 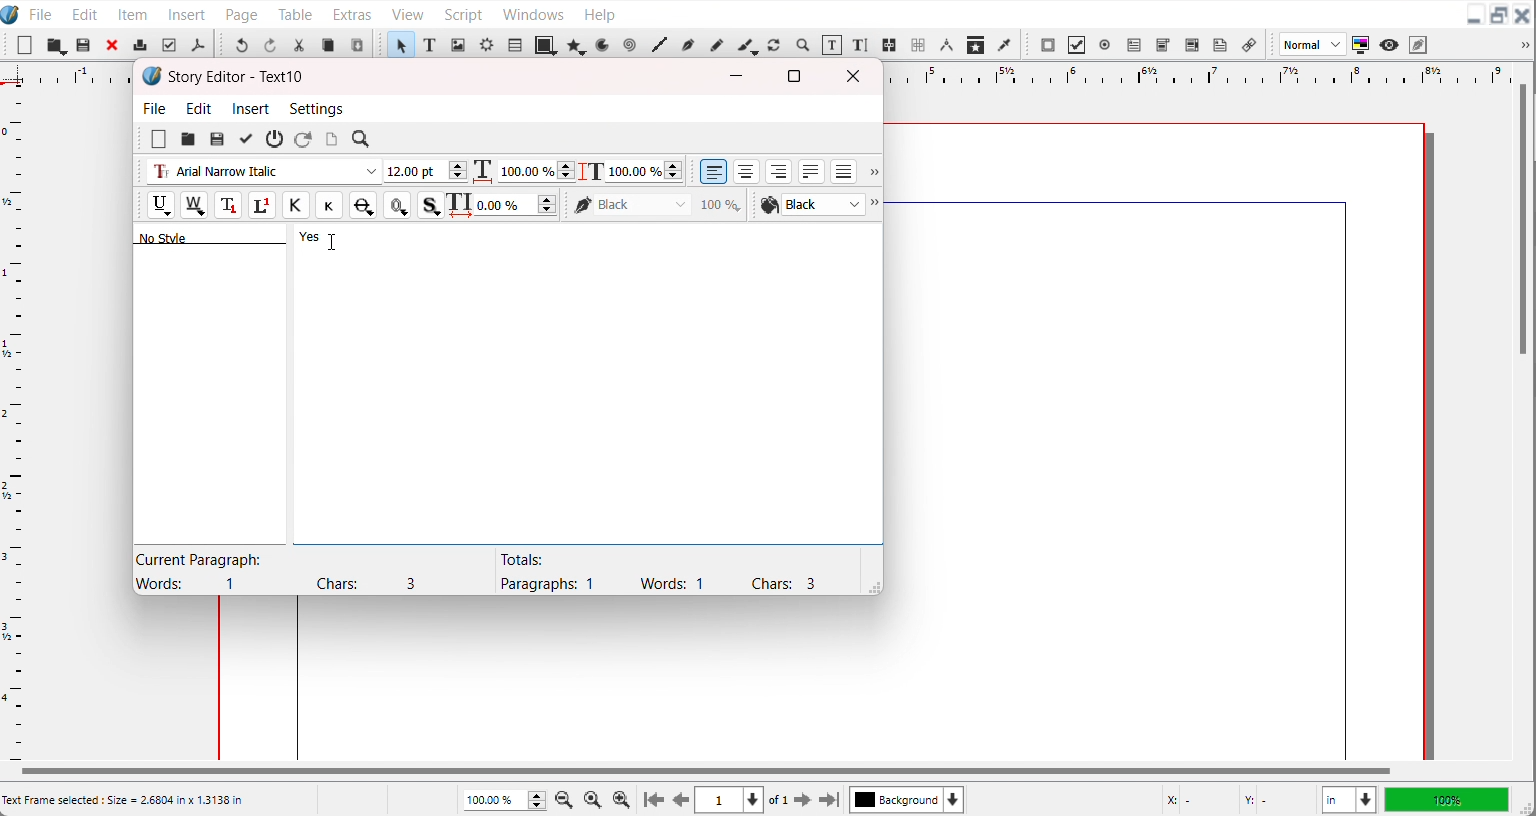 What do you see at coordinates (844, 171) in the screenshot?
I see `Align text forced Justified` at bounding box center [844, 171].